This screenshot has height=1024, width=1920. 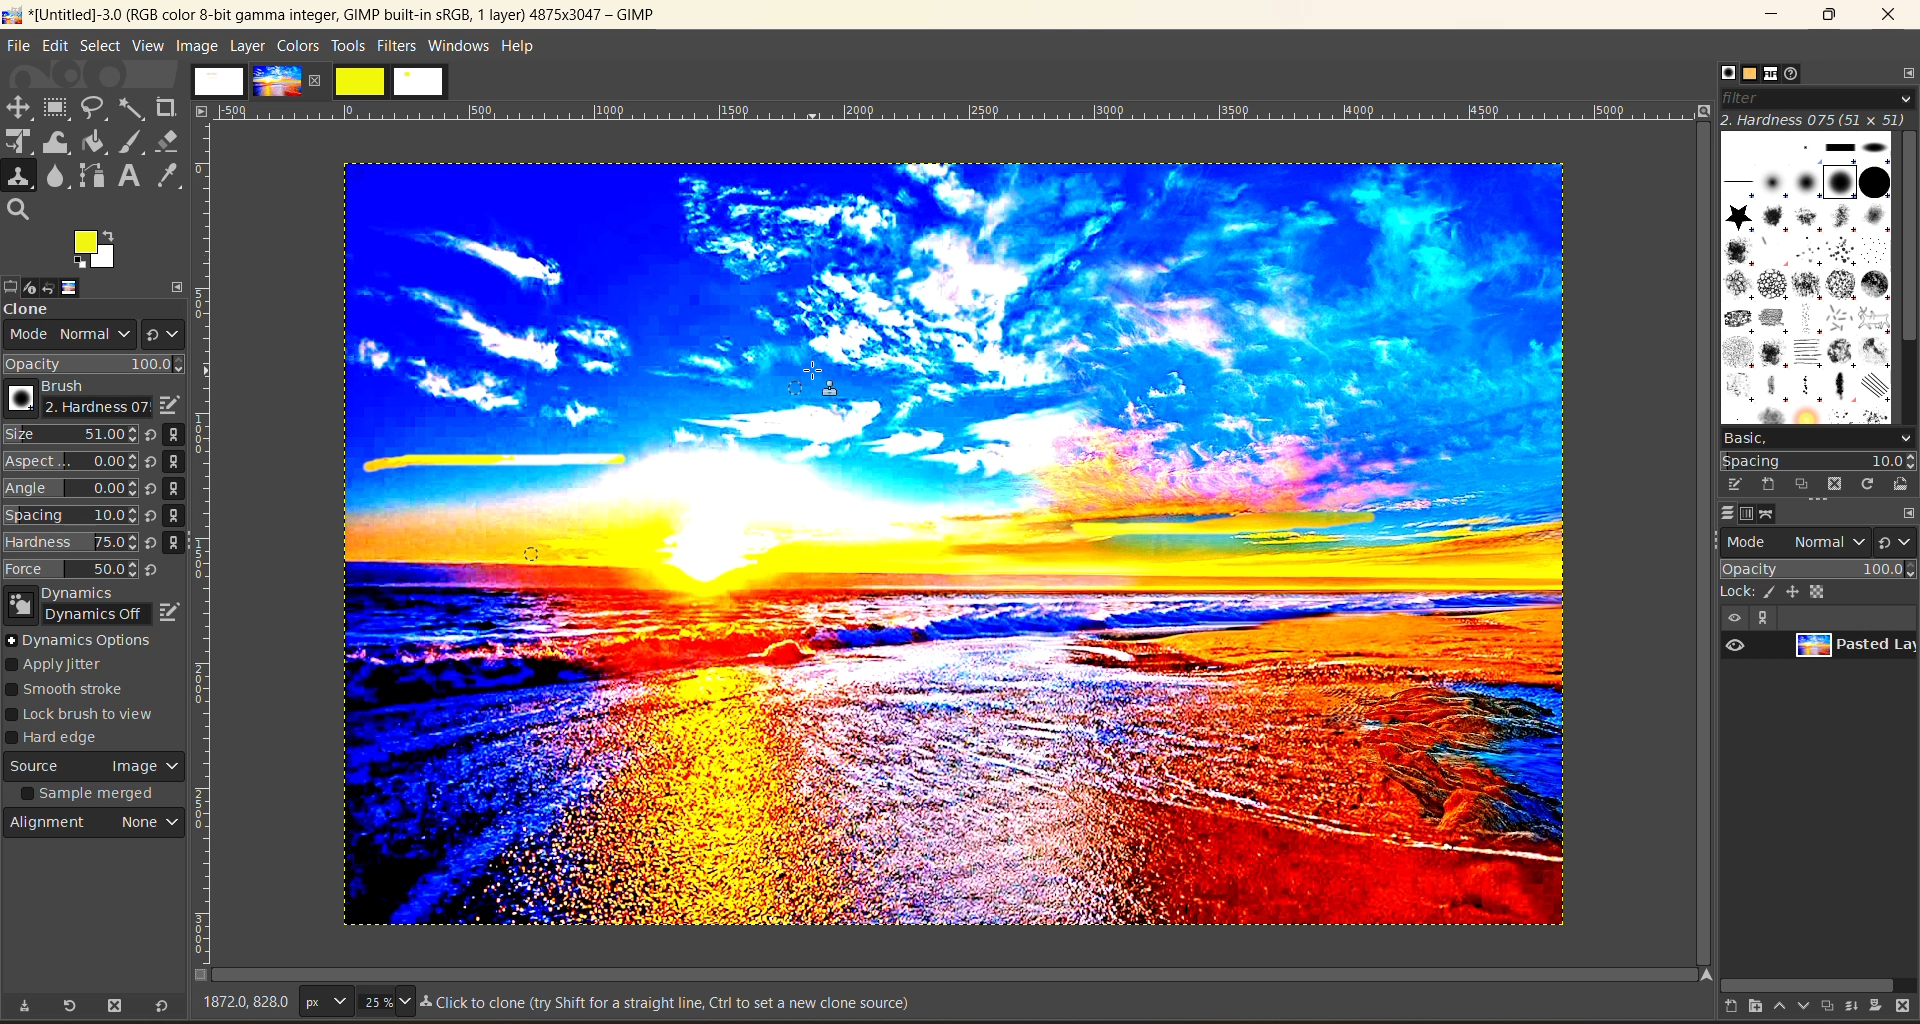 What do you see at coordinates (97, 252) in the screenshot?
I see `active foreground and background color` at bounding box center [97, 252].